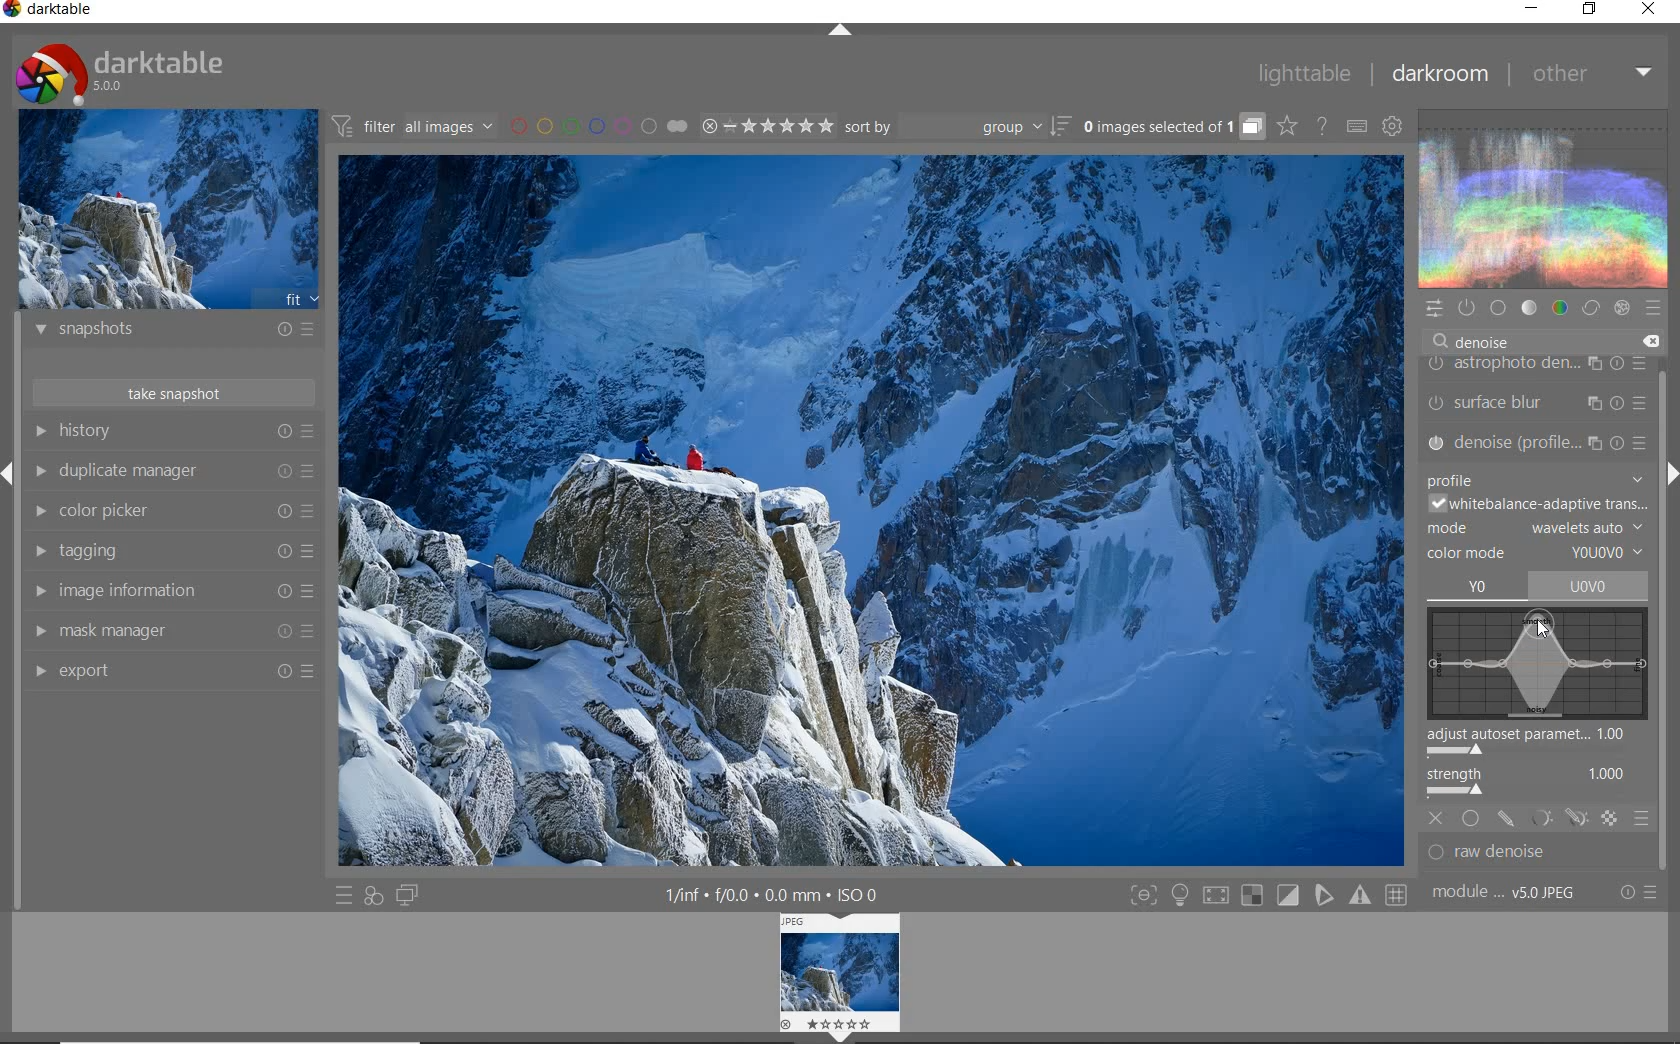 The image size is (1680, 1044). What do you see at coordinates (1537, 367) in the screenshot?
I see `astrophoto density` at bounding box center [1537, 367].